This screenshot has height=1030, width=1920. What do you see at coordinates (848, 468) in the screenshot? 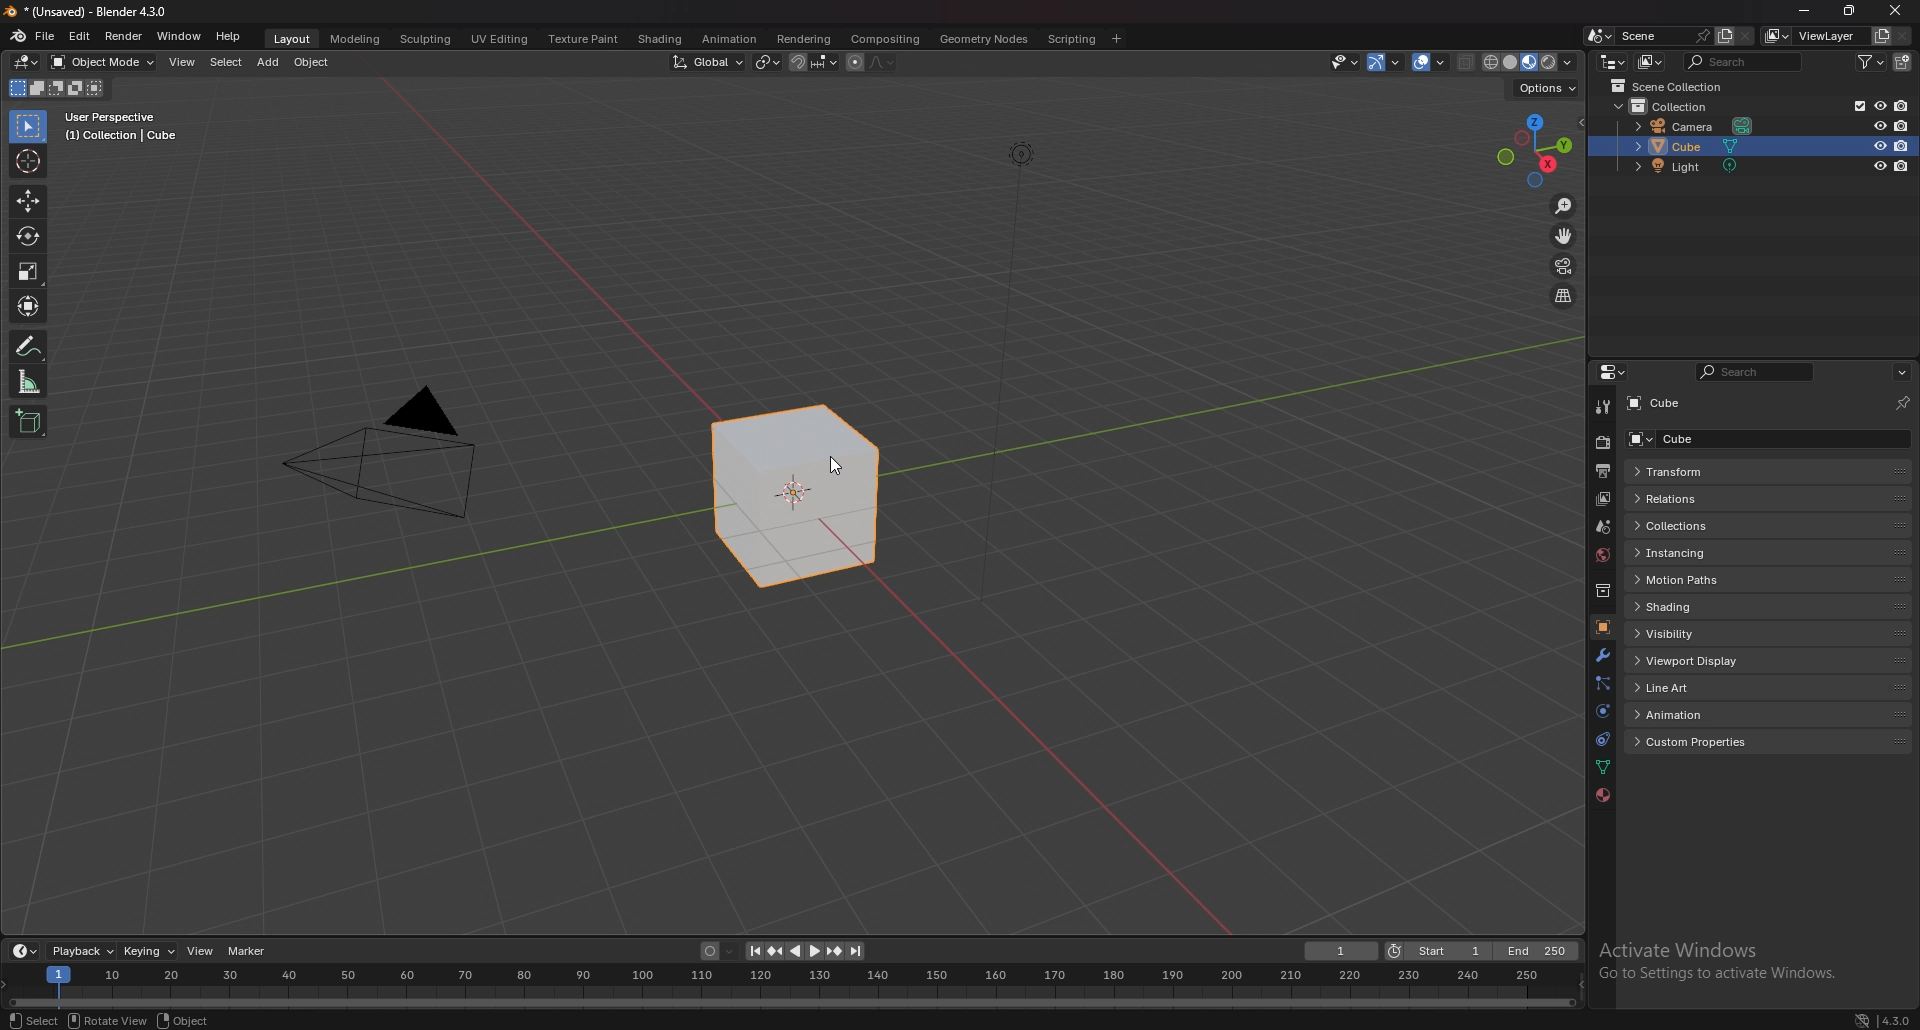
I see `cursor` at bounding box center [848, 468].